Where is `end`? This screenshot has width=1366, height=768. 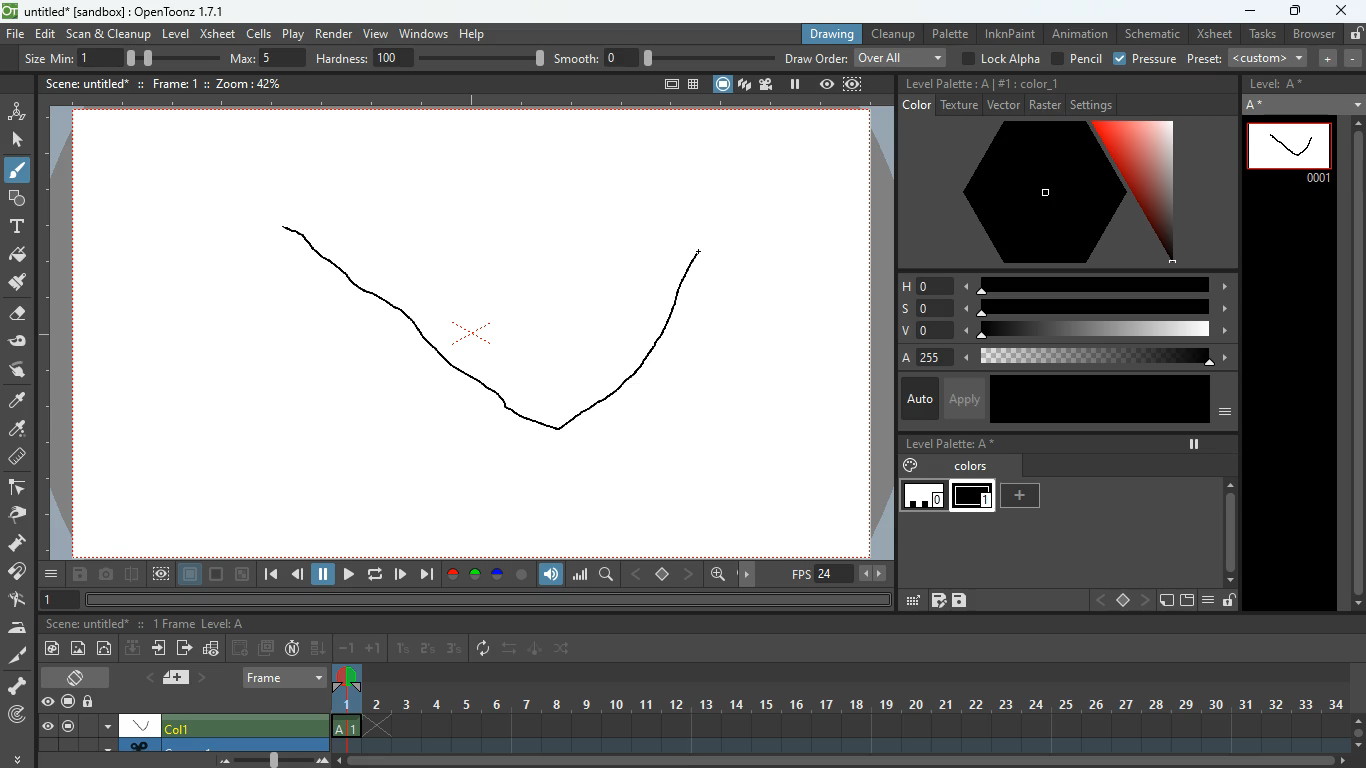 end is located at coordinates (426, 574).